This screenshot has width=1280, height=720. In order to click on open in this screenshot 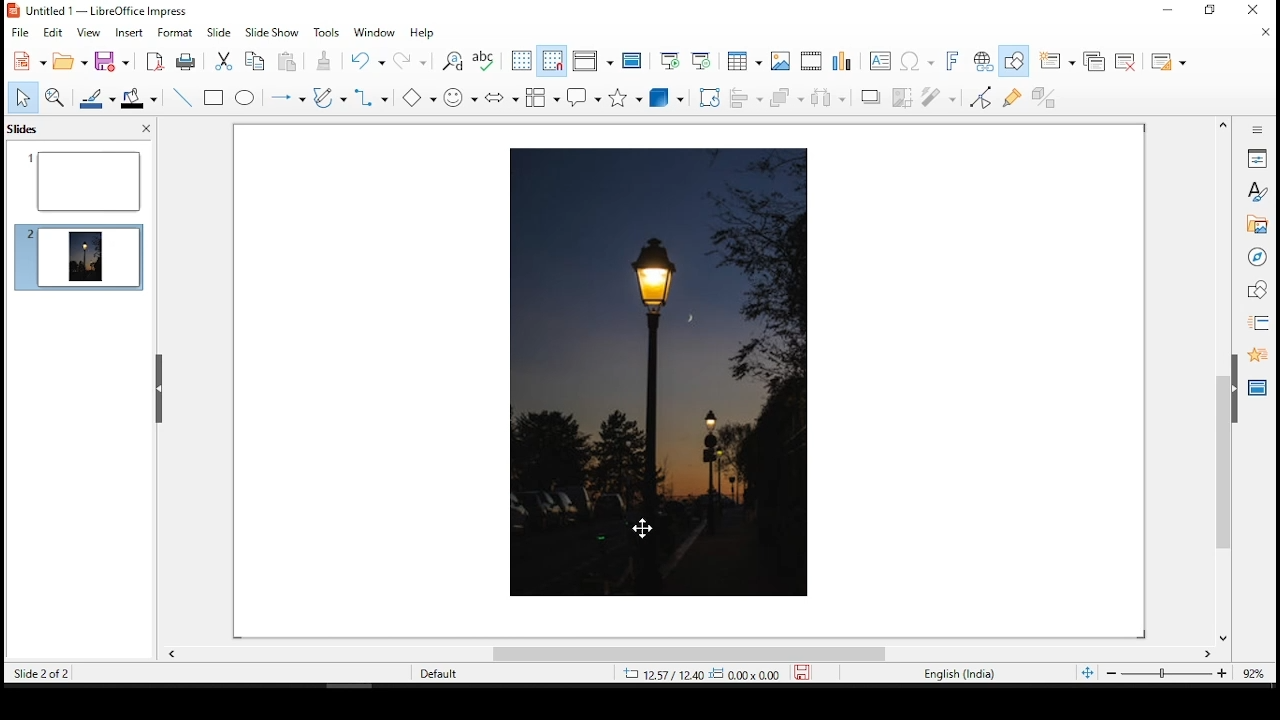, I will do `click(71, 60)`.